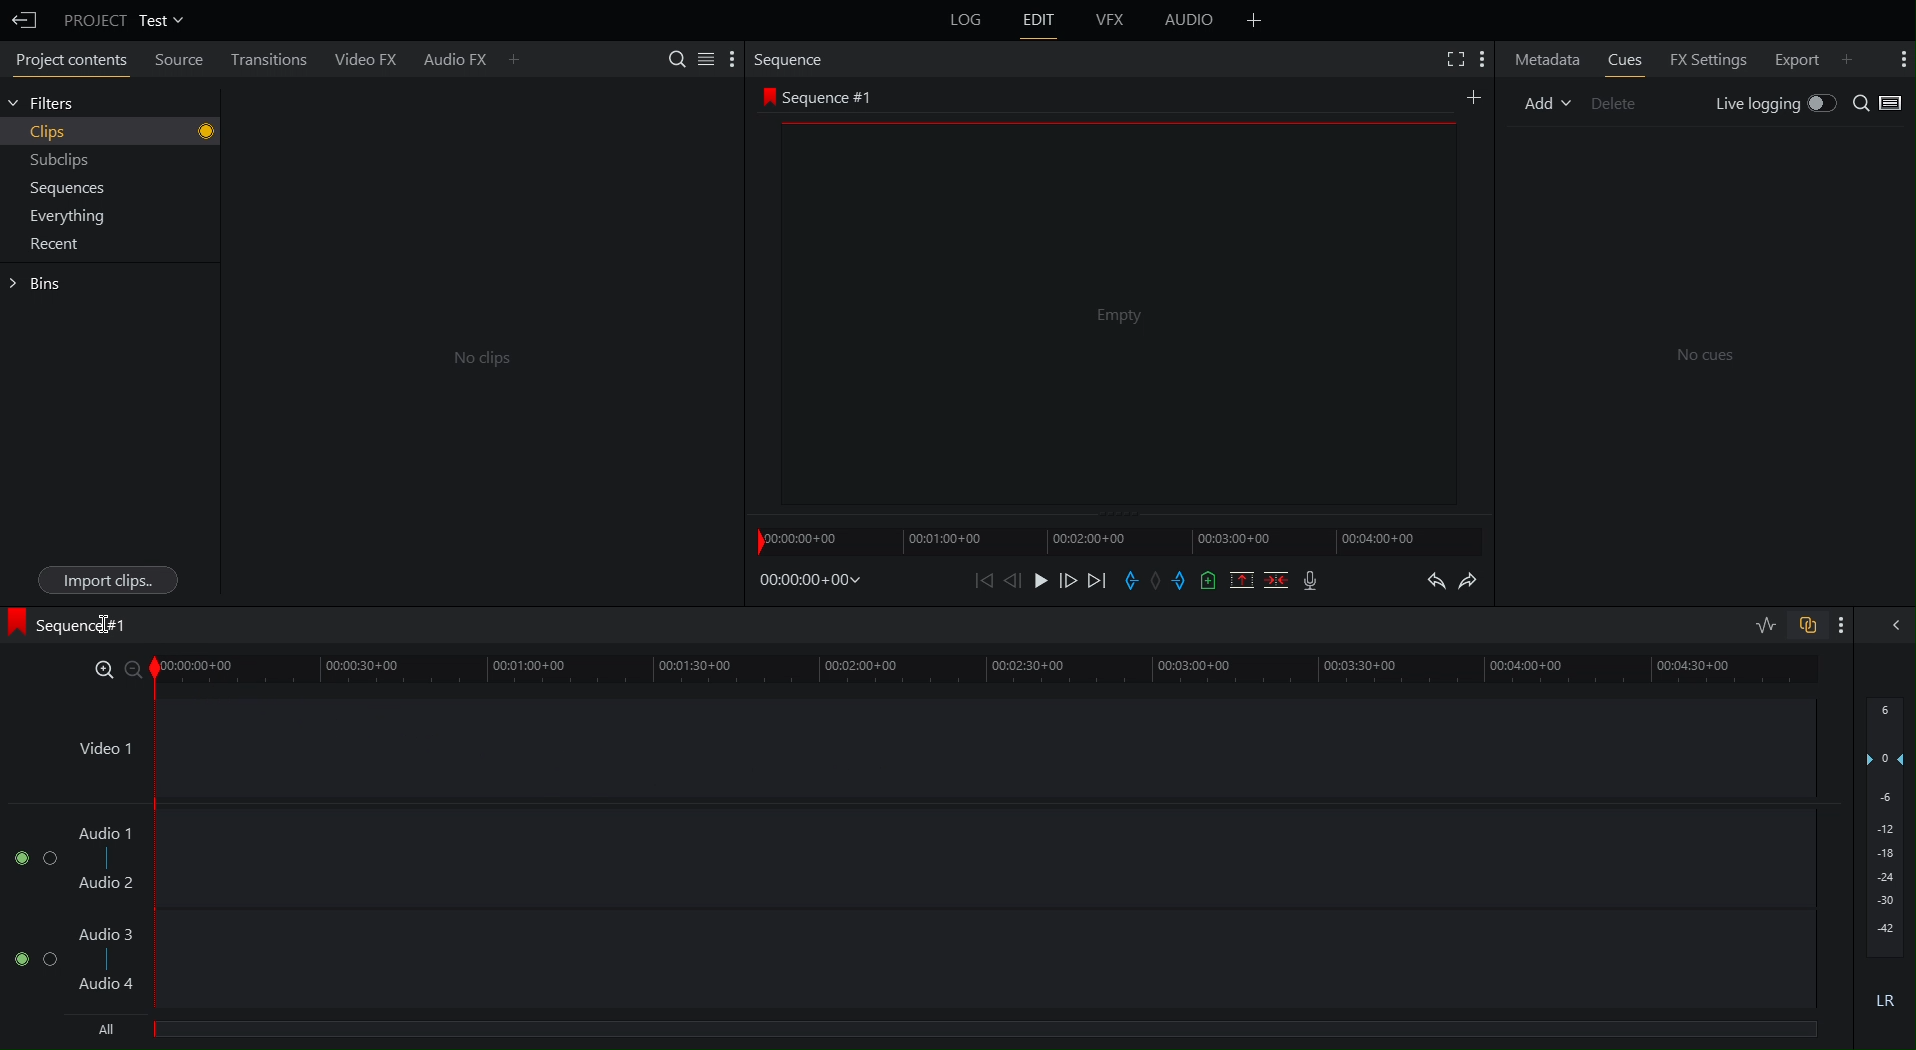 The height and width of the screenshot is (1050, 1916). I want to click on Import Clips, so click(107, 580).